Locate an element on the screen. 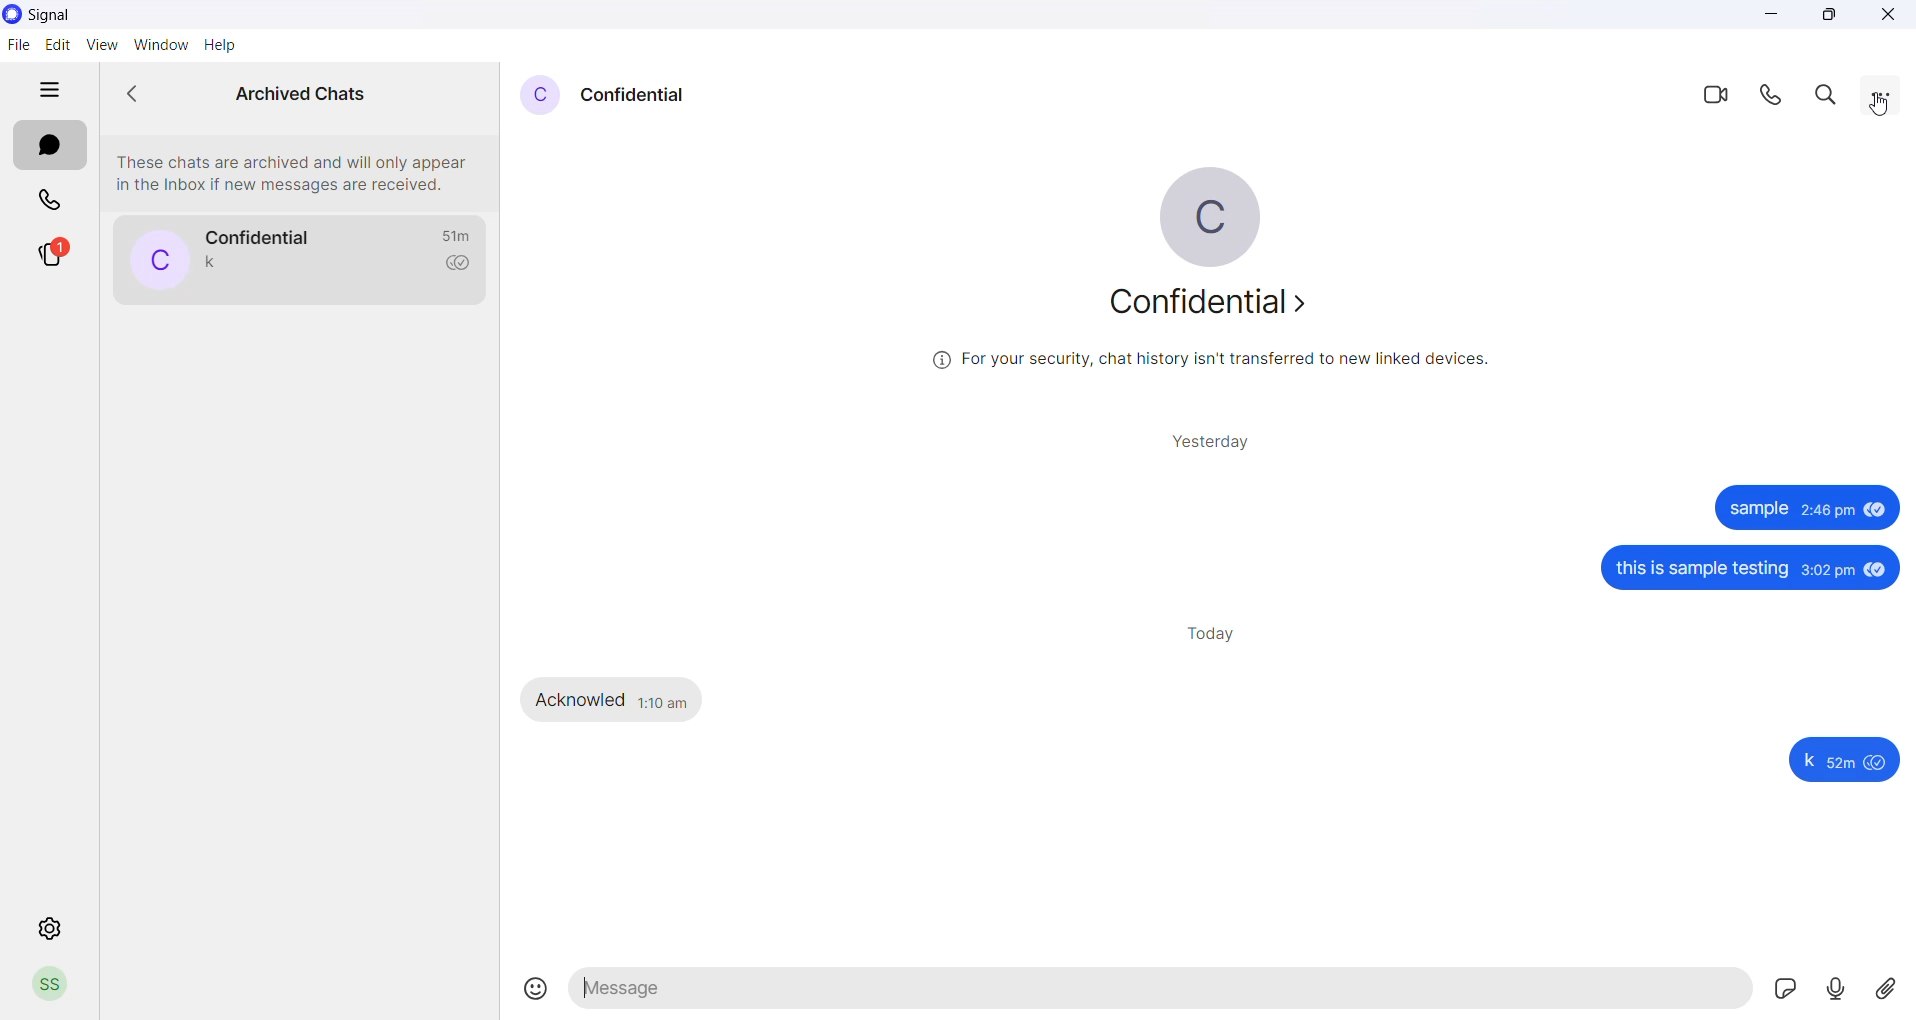 This screenshot has width=1916, height=1020. 3:02pm is located at coordinates (1826, 570).